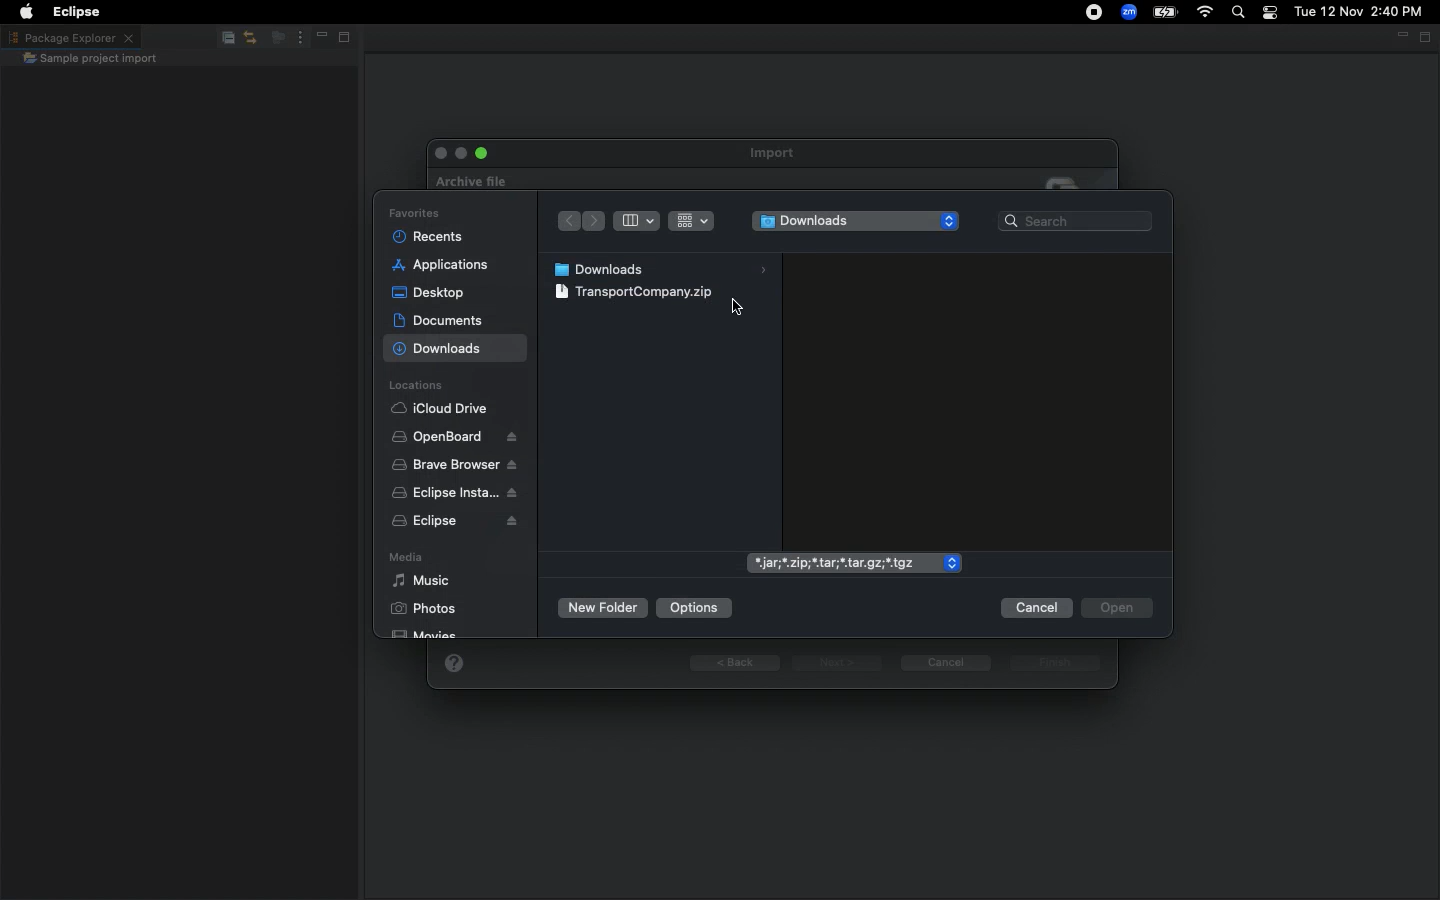 This screenshot has height=900, width=1440. I want to click on Recents, so click(427, 237).